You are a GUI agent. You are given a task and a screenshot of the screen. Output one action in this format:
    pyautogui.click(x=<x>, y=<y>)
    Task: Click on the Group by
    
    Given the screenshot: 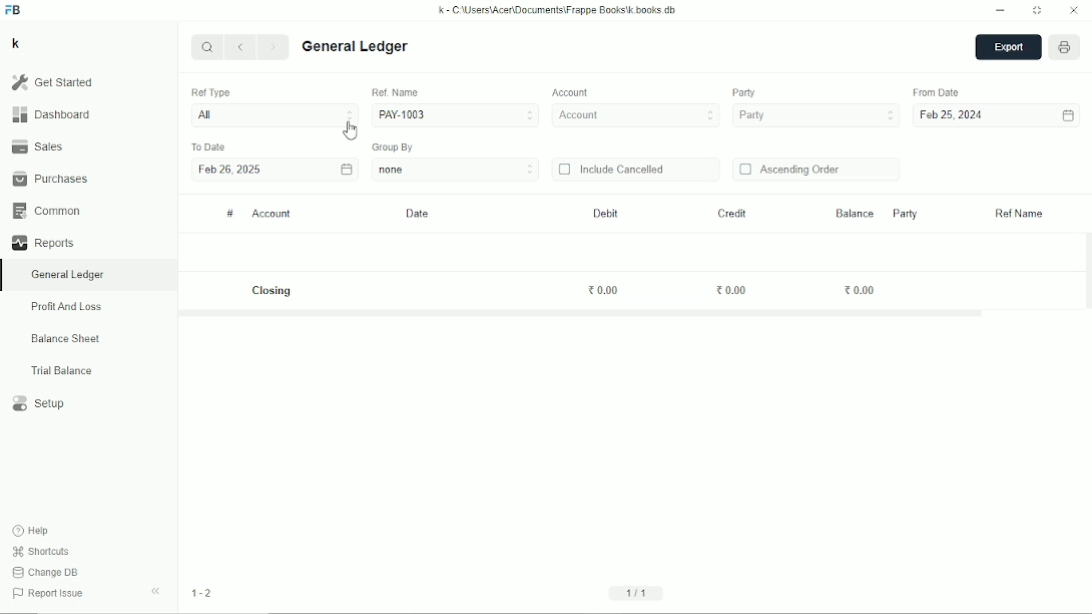 What is the action you would take?
    pyautogui.click(x=394, y=147)
    